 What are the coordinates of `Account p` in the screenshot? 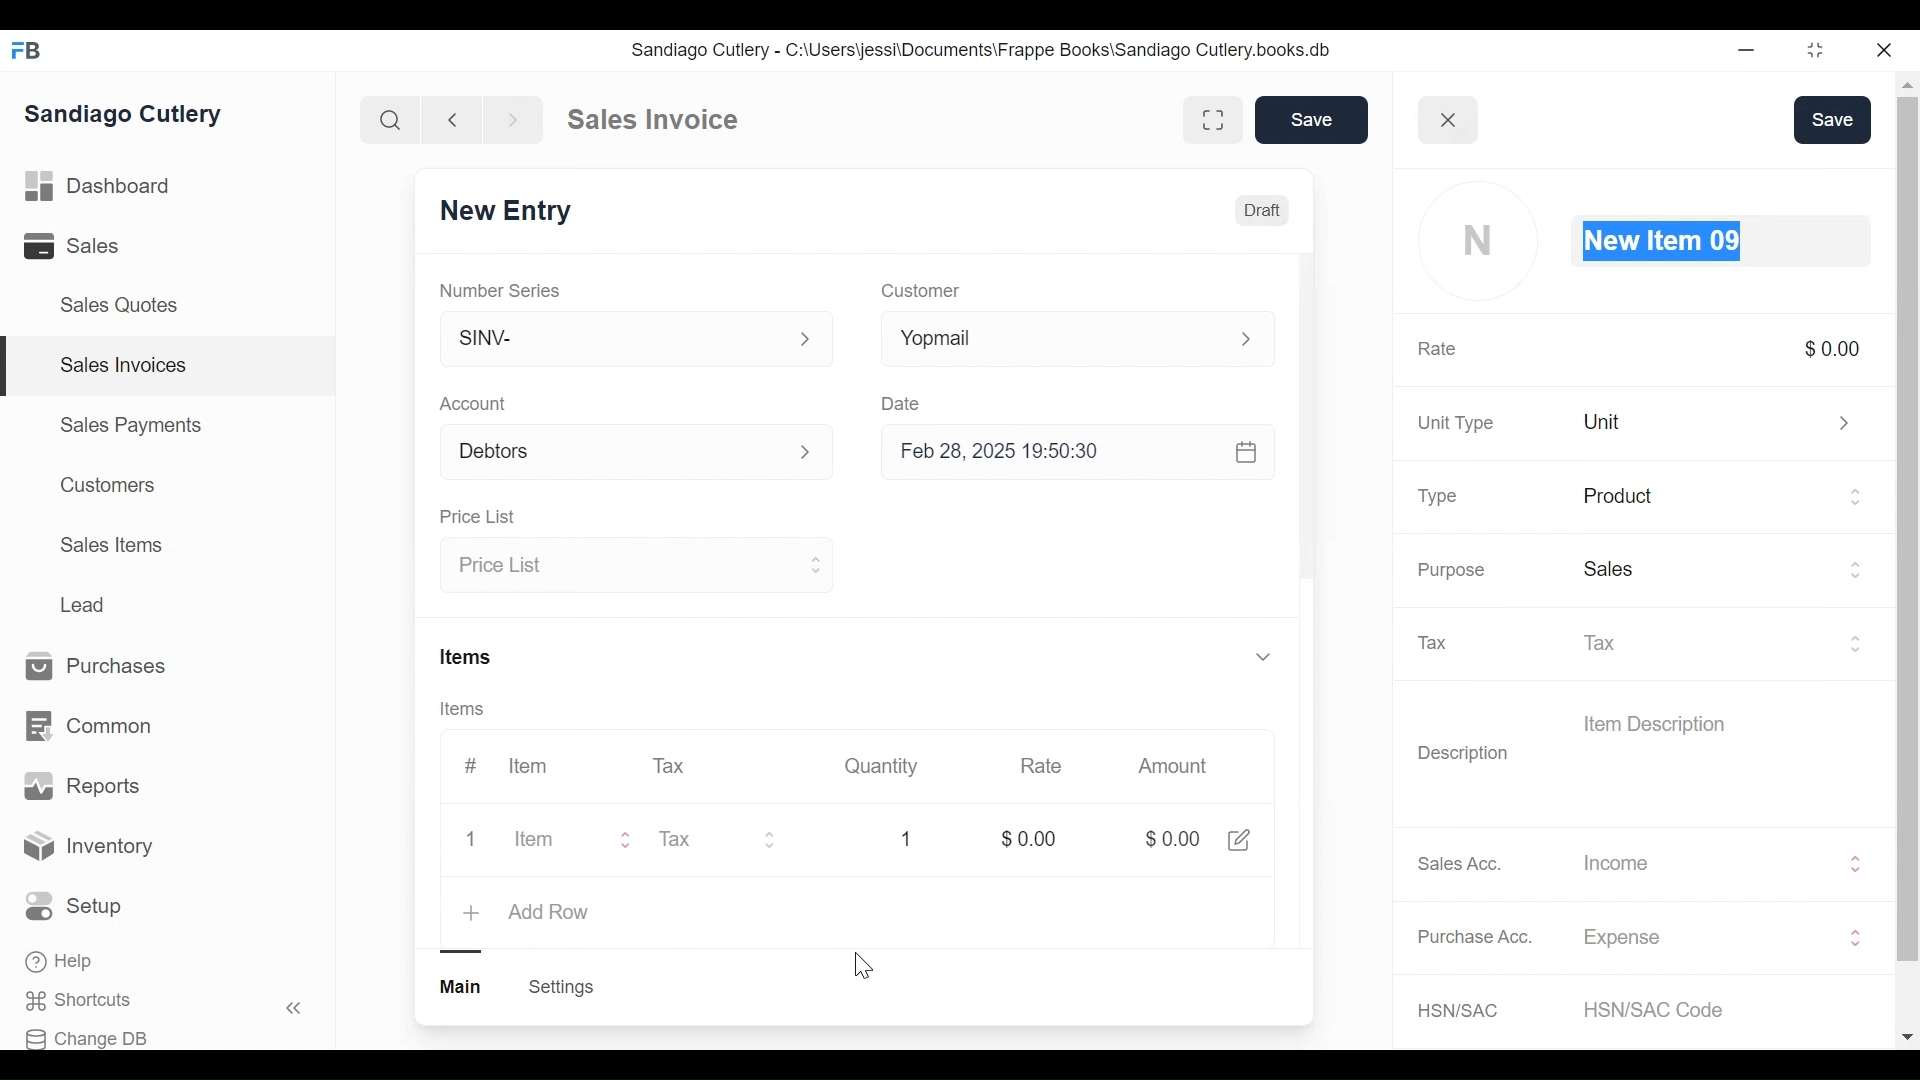 It's located at (638, 451).